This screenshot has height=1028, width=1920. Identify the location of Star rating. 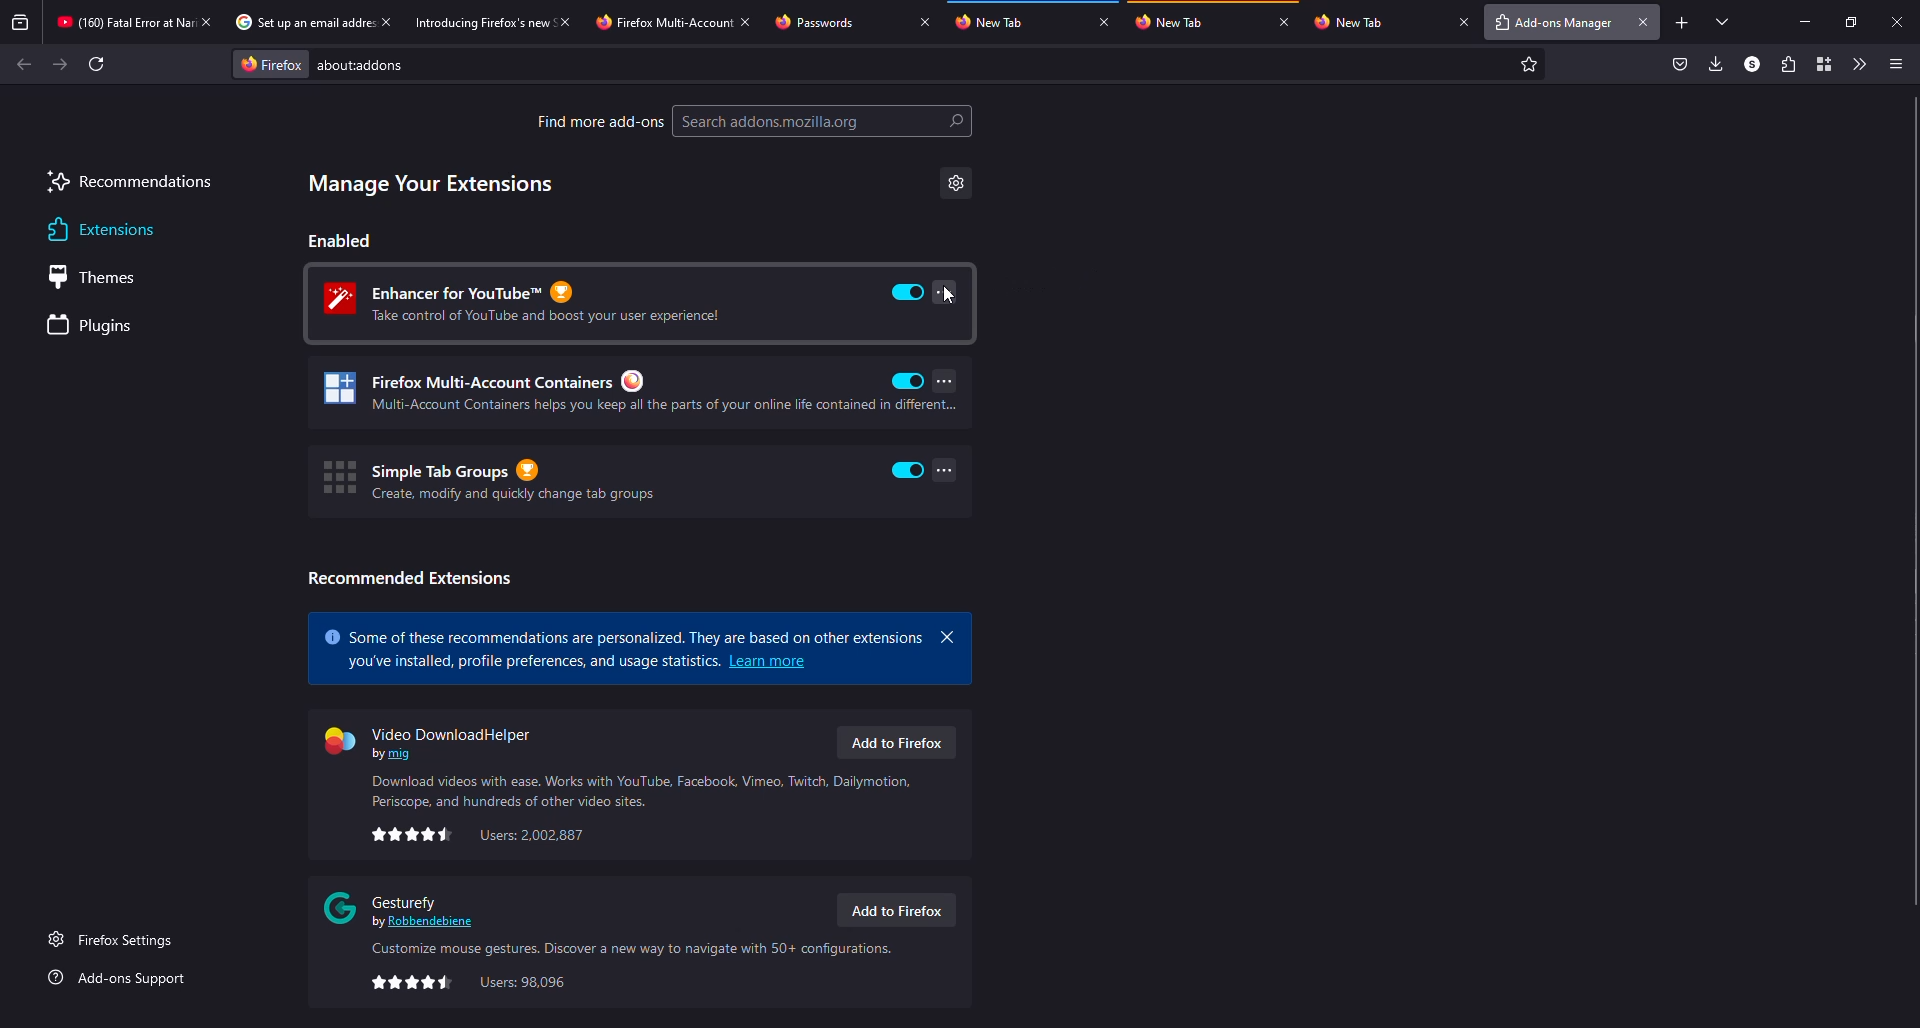
(412, 983).